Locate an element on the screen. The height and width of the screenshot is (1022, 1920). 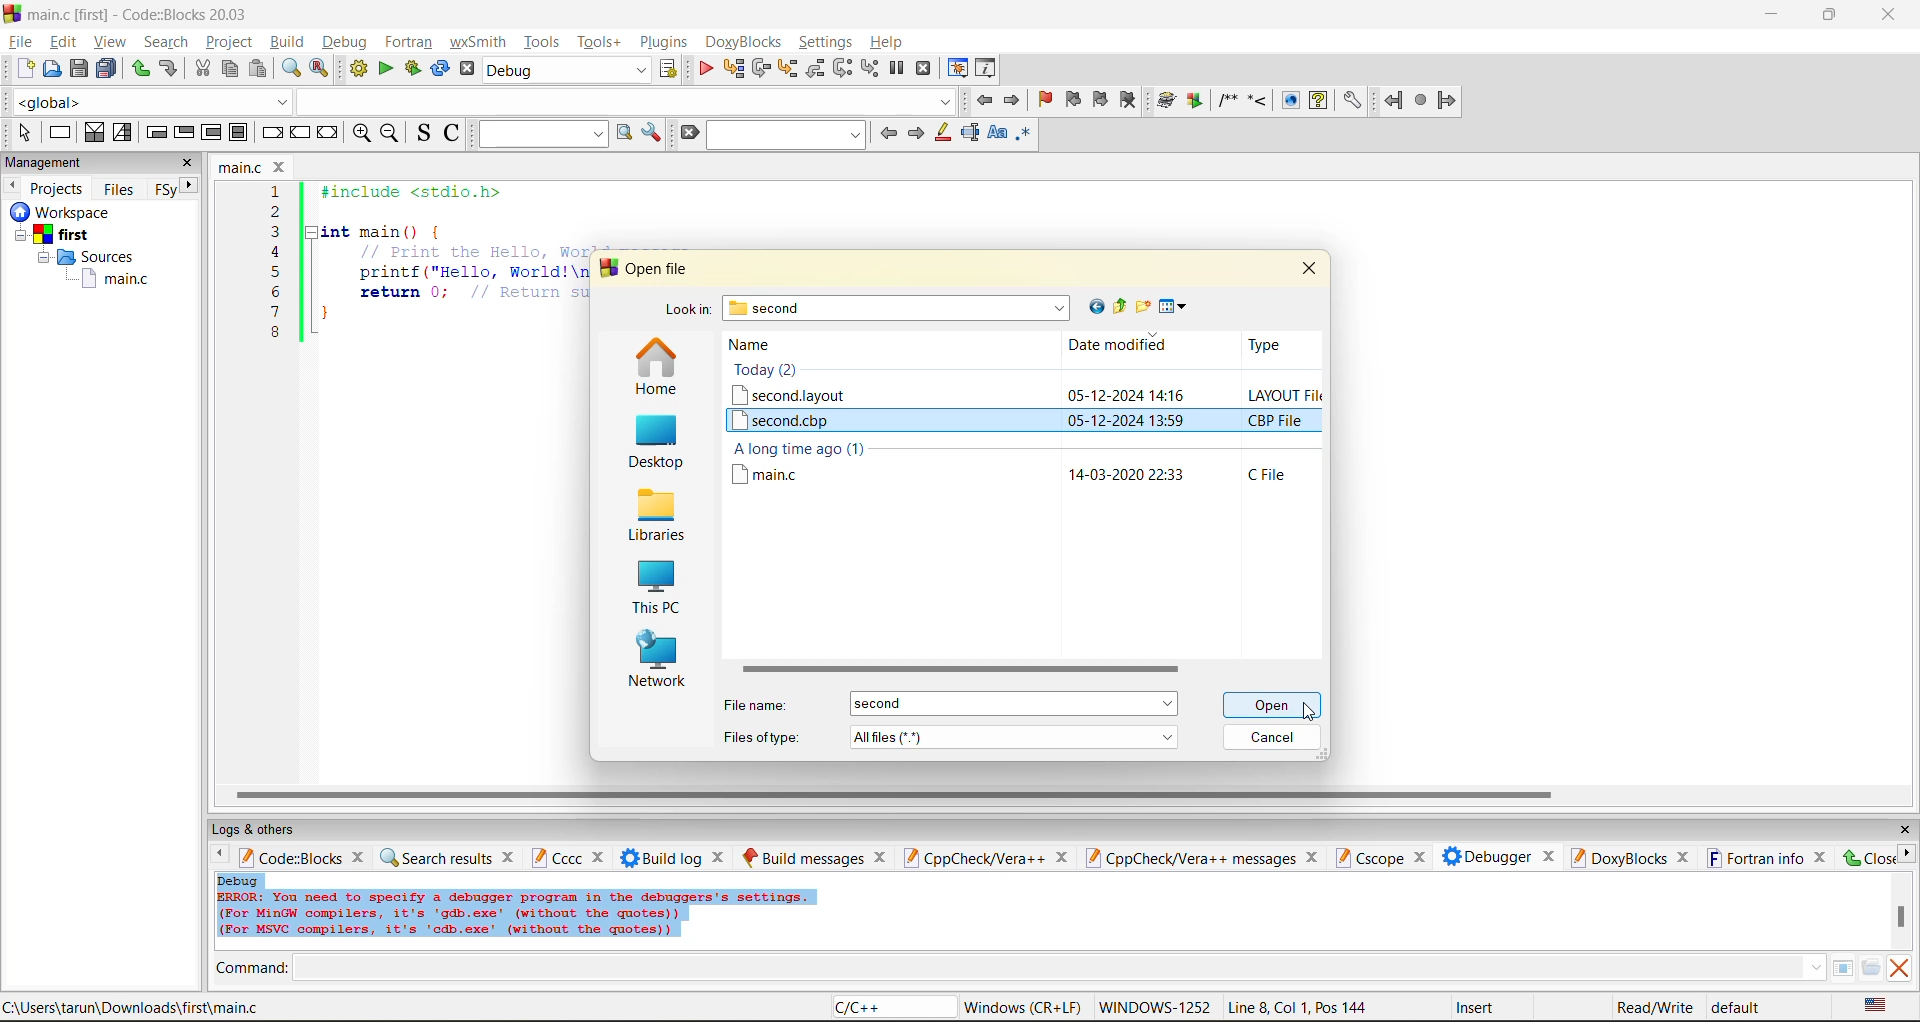
open/browse is located at coordinates (1871, 969).